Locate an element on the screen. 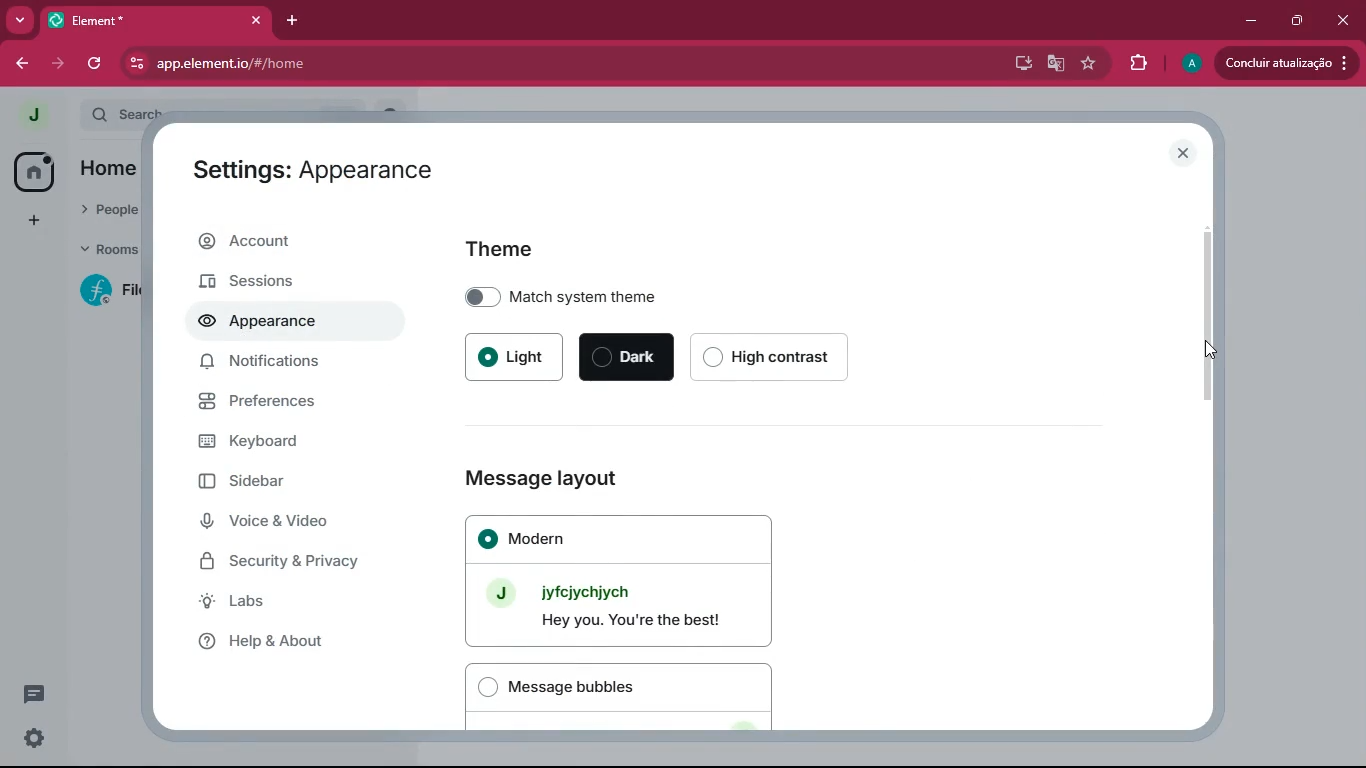 The width and height of the screenshot is (1366, 768). close is located at coordinates (255, 20).